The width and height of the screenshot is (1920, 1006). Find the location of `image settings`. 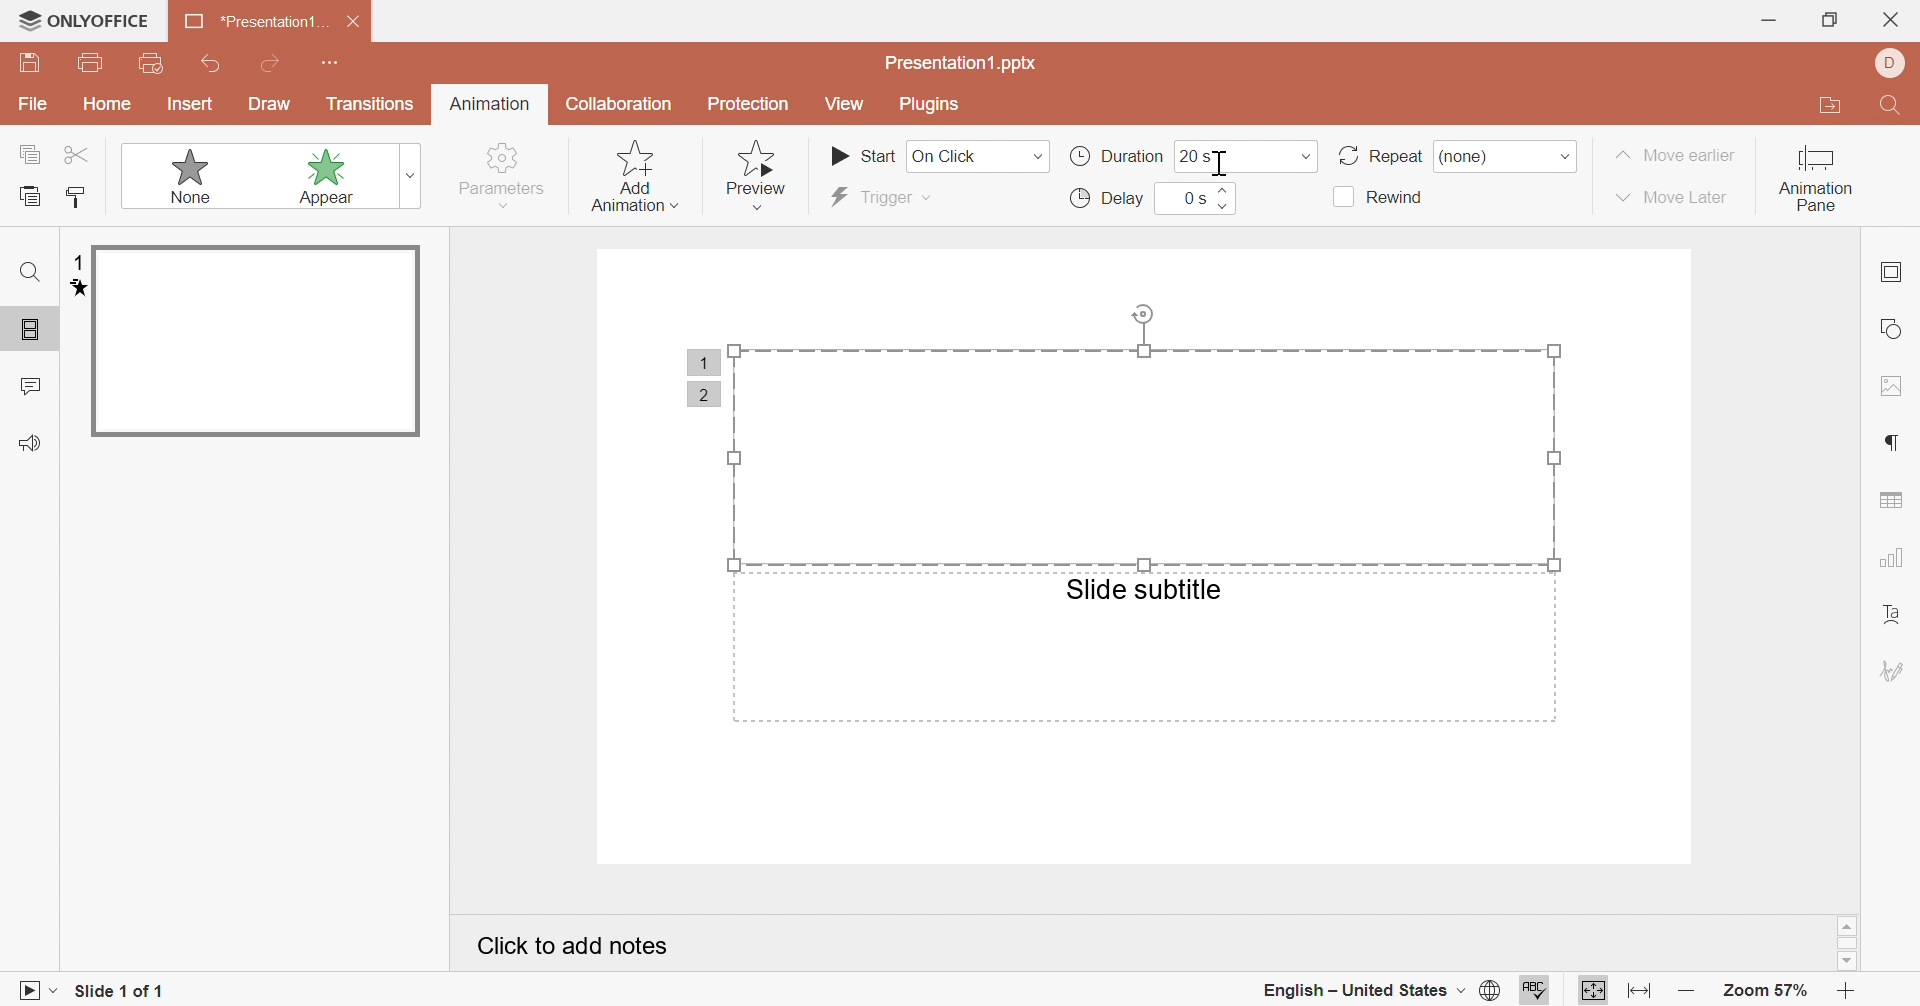

image settings is located at coordinates (1894, 387).